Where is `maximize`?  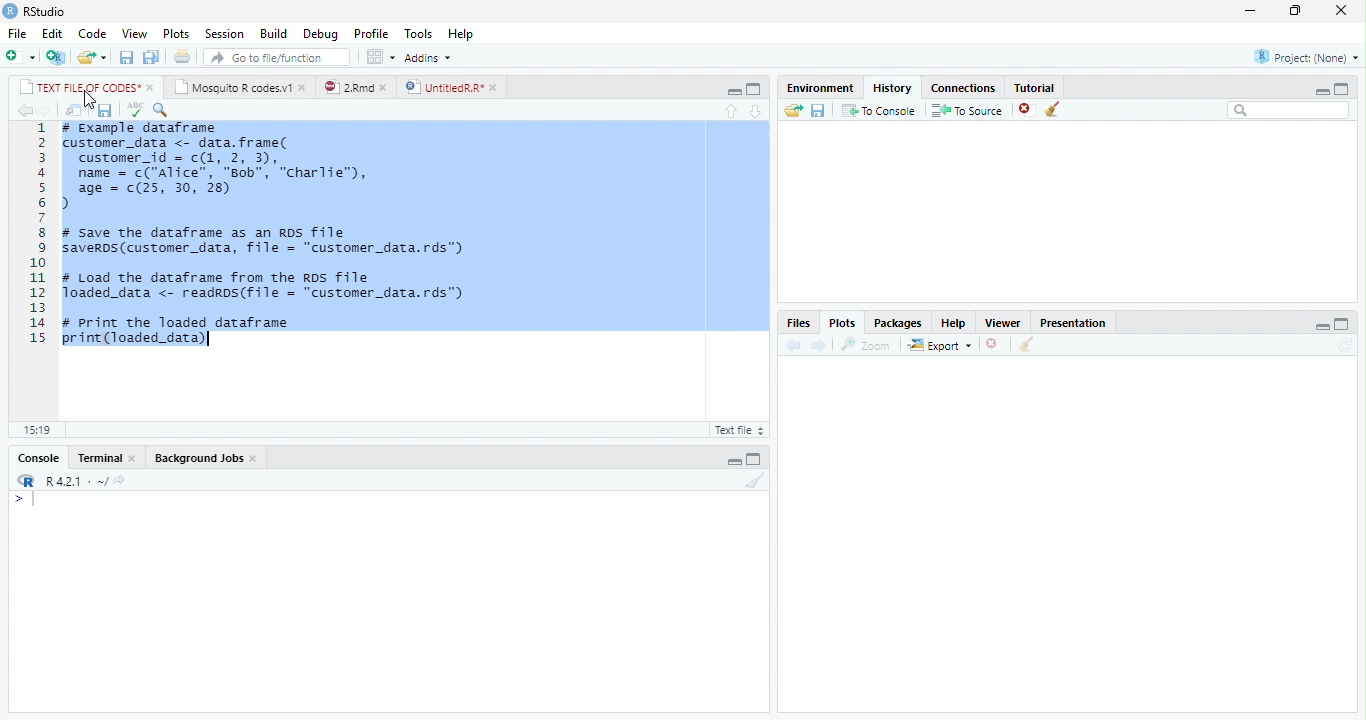 maximize is located at coordinates (1342, 89).